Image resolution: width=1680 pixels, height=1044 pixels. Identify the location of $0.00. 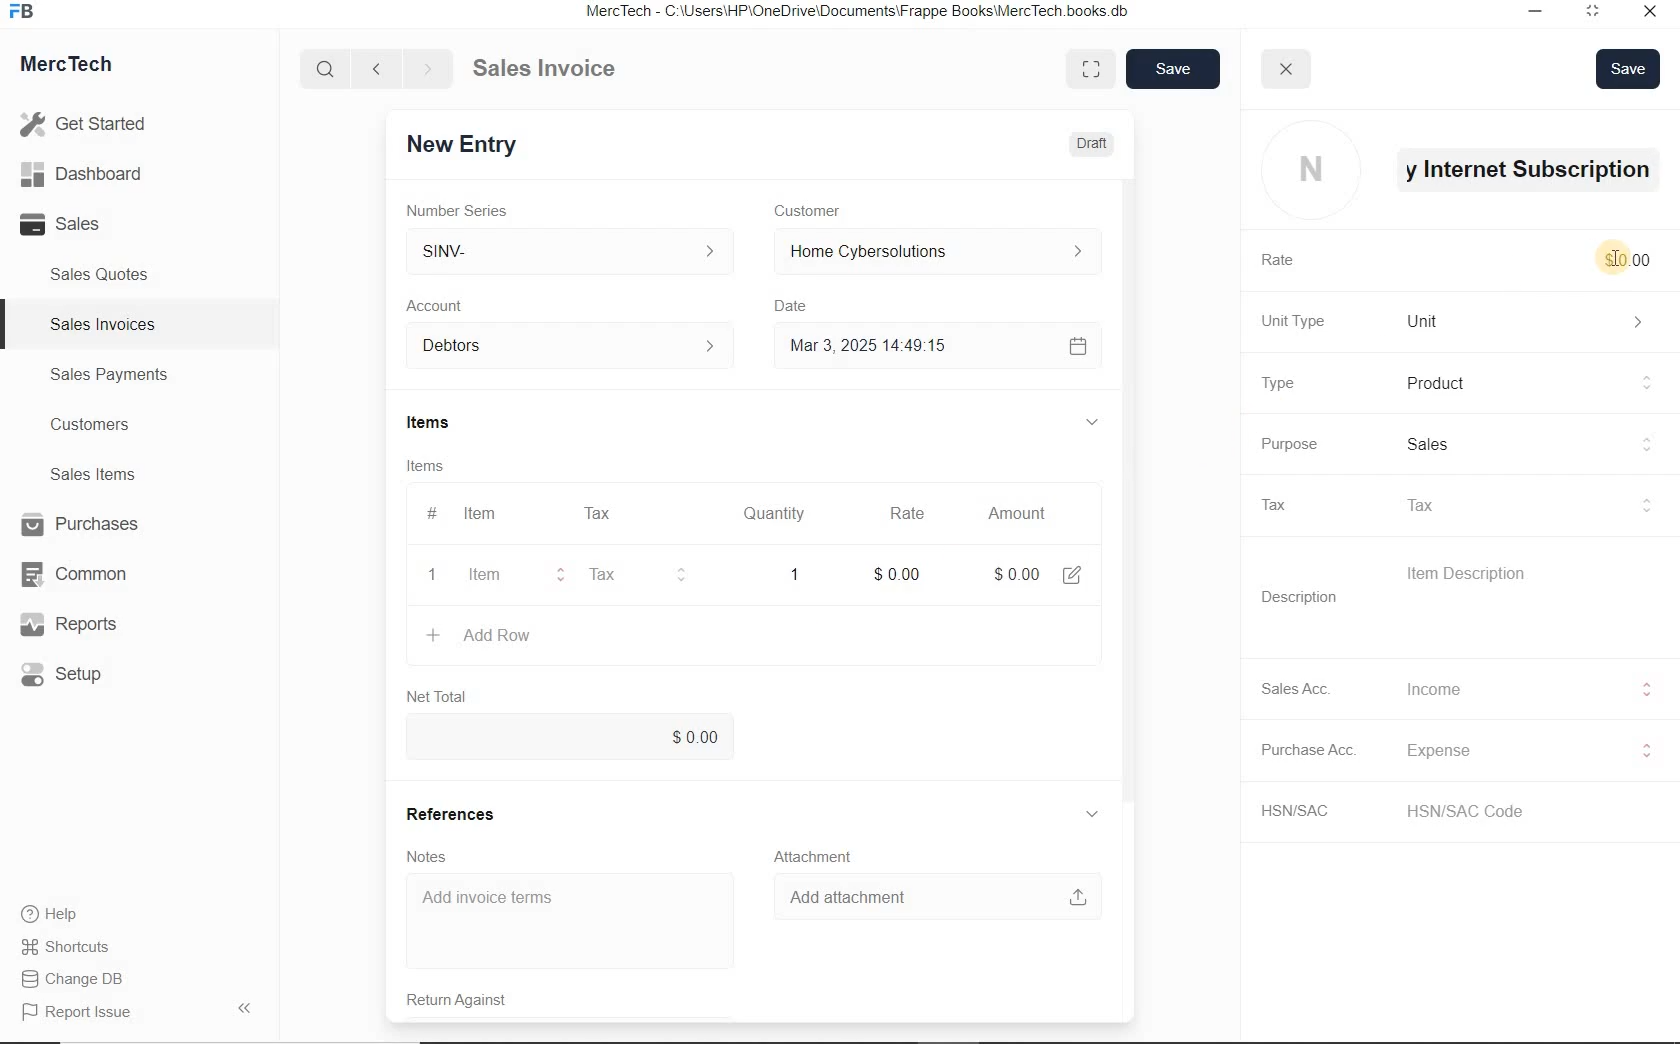
(571, 737).